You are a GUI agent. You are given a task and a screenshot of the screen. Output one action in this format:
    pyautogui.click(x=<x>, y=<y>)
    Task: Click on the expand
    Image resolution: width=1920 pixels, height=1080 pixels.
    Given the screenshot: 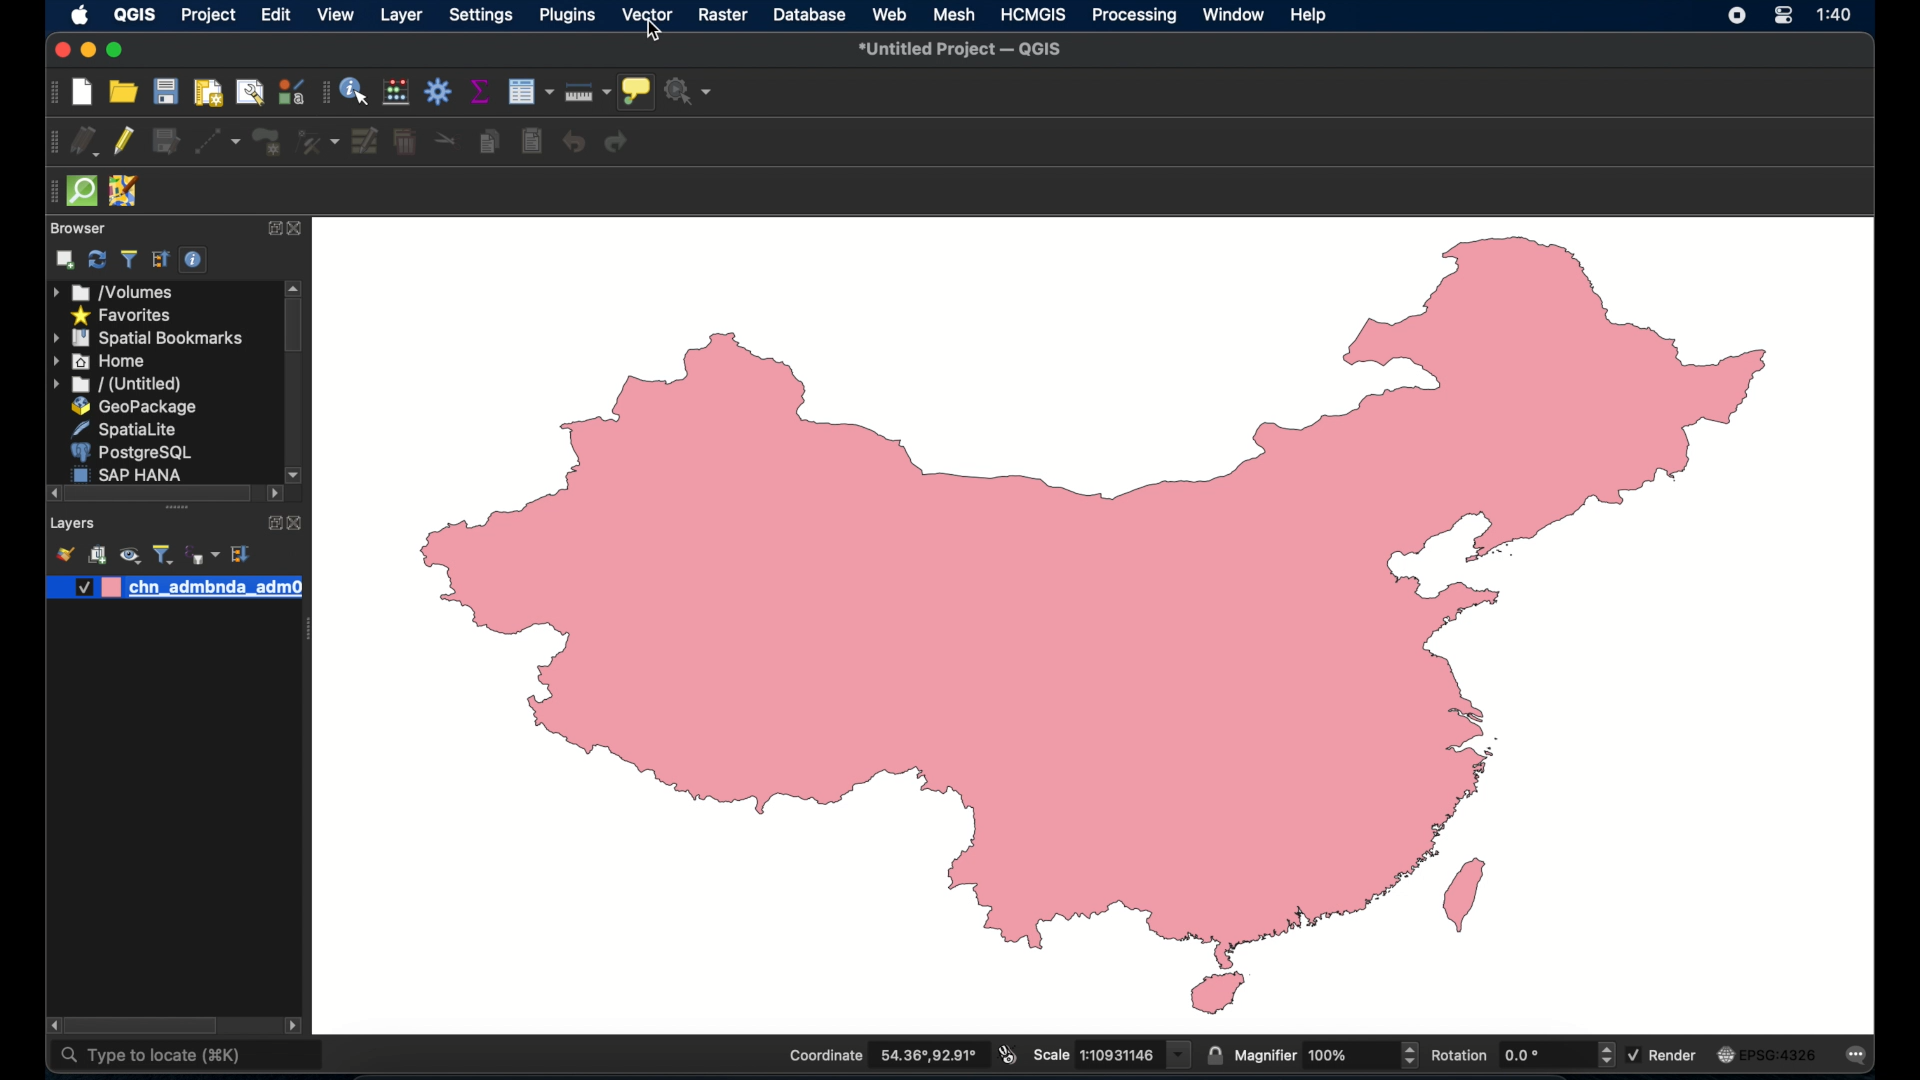 What is the action you would take?
    pyautogui.click(x=269, y=230)
    